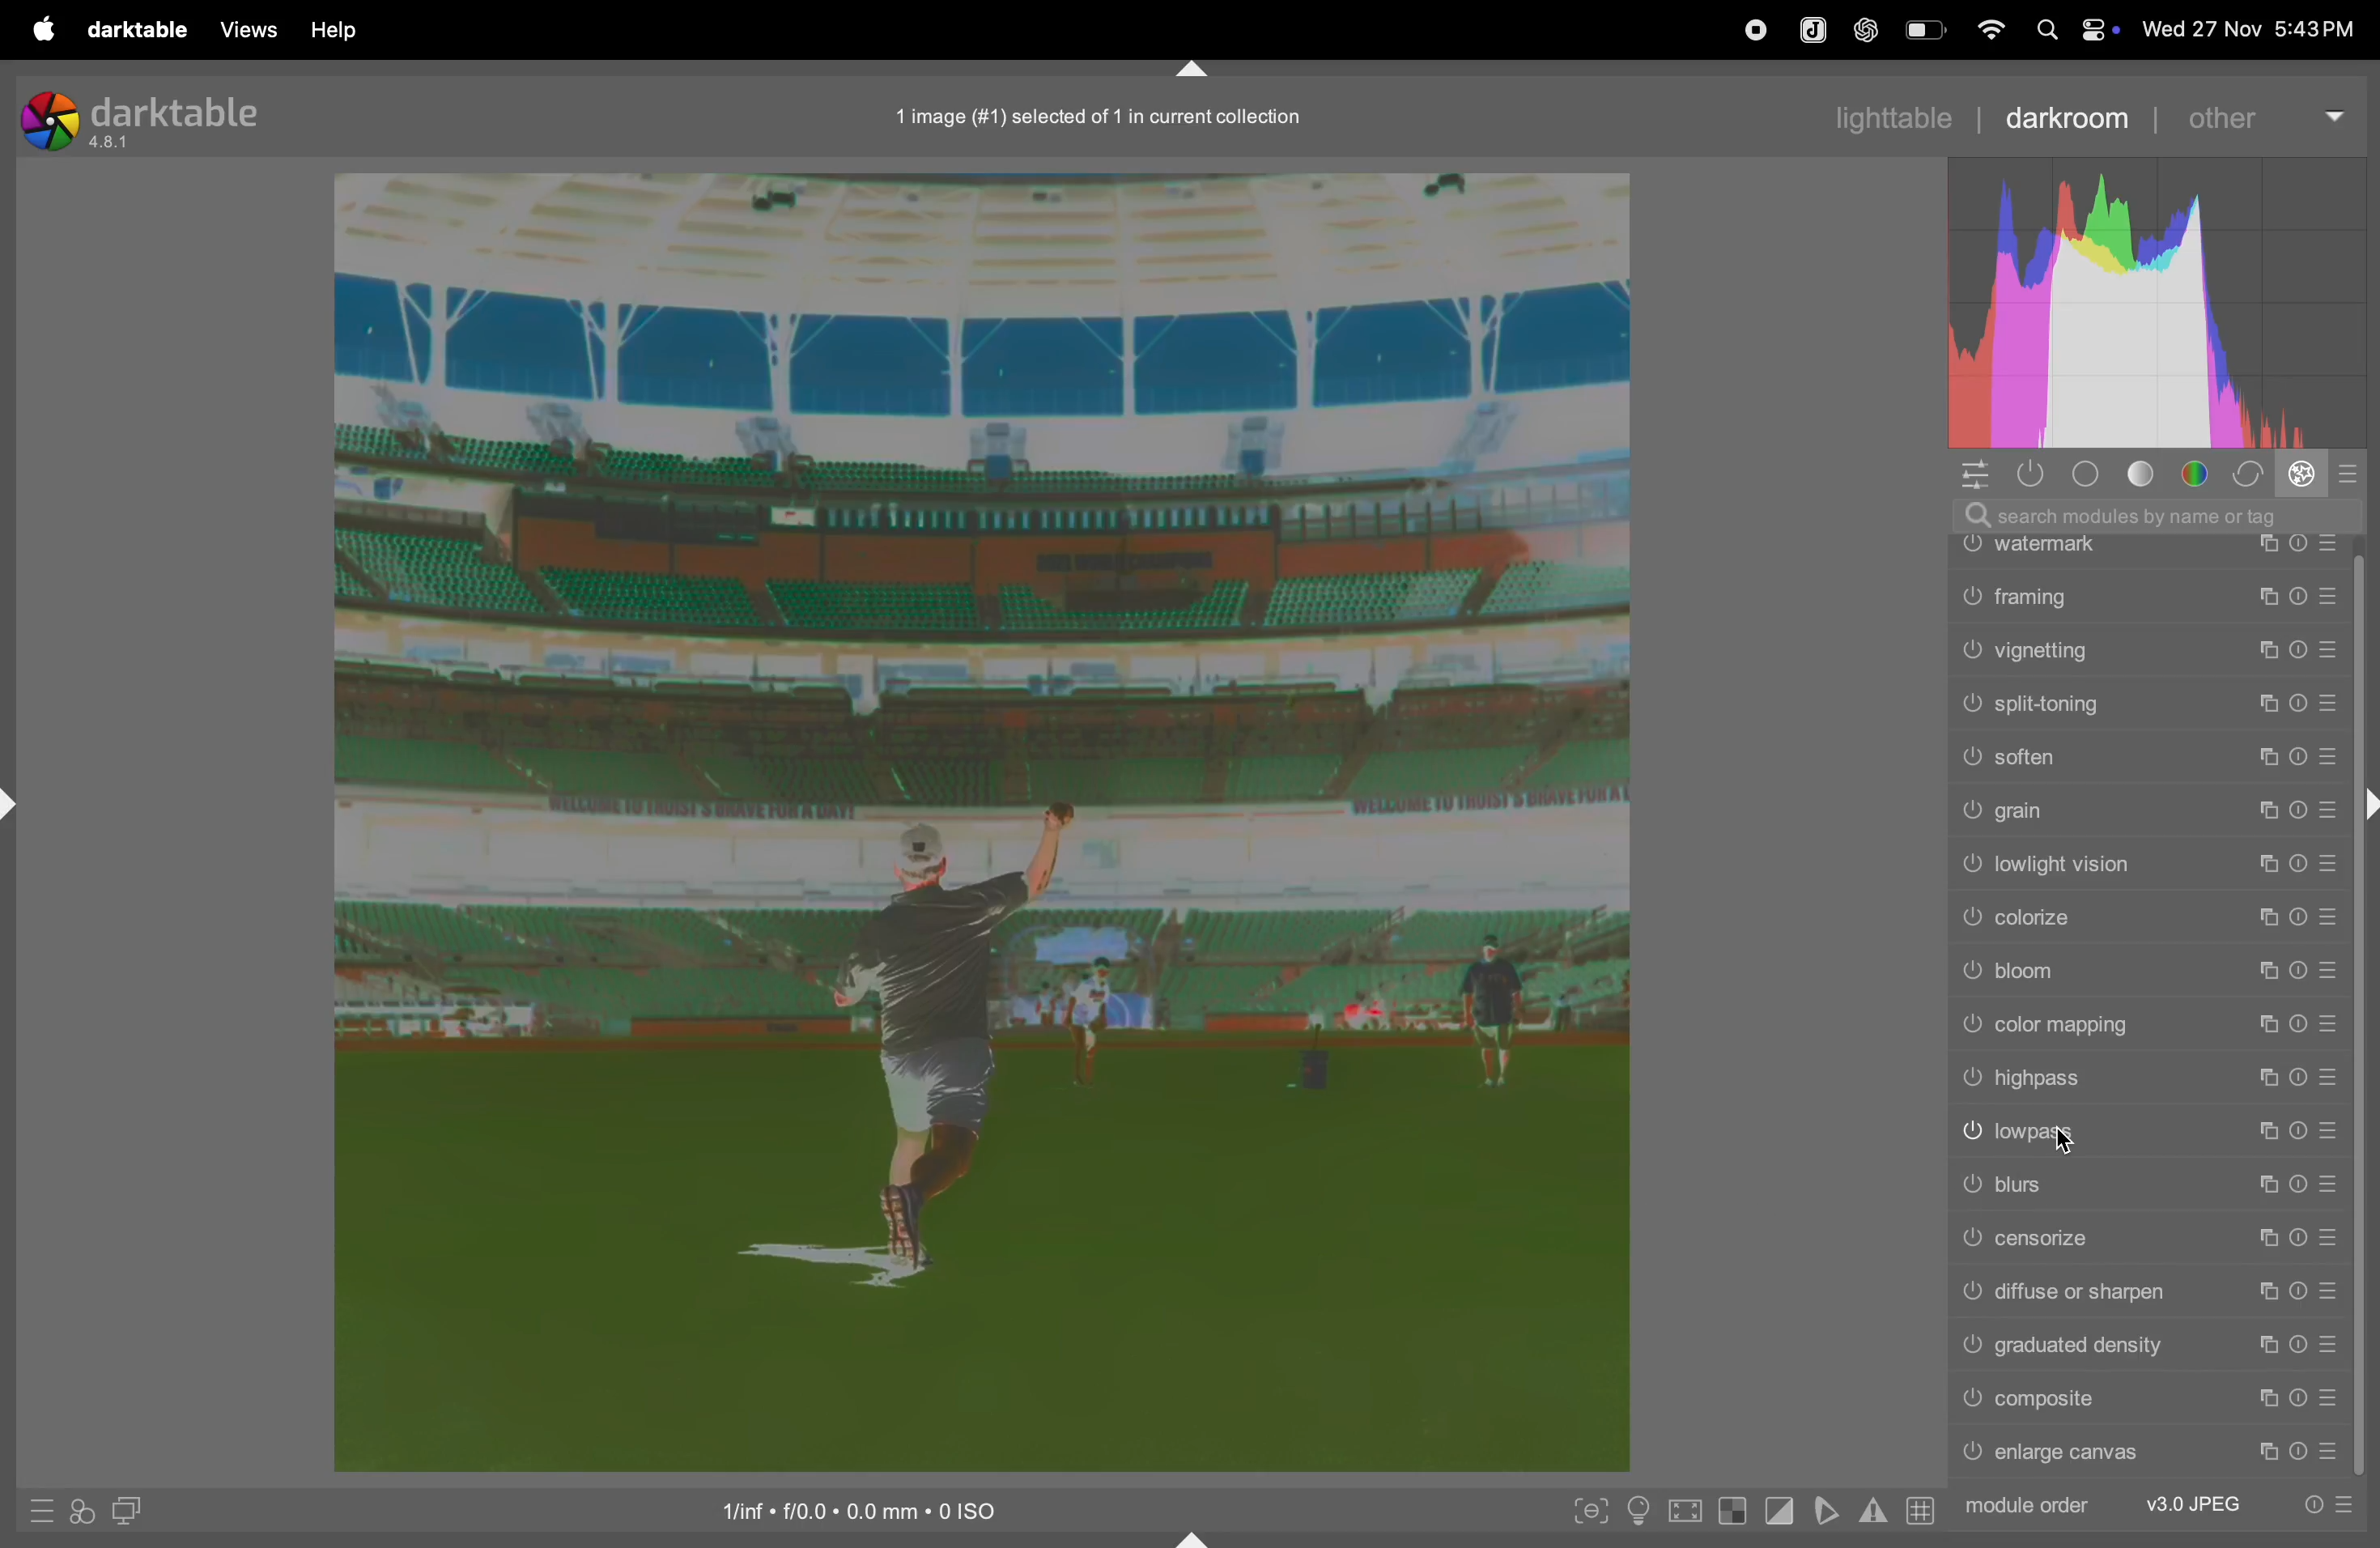  I want to click on water mark, so click(2145, 550).